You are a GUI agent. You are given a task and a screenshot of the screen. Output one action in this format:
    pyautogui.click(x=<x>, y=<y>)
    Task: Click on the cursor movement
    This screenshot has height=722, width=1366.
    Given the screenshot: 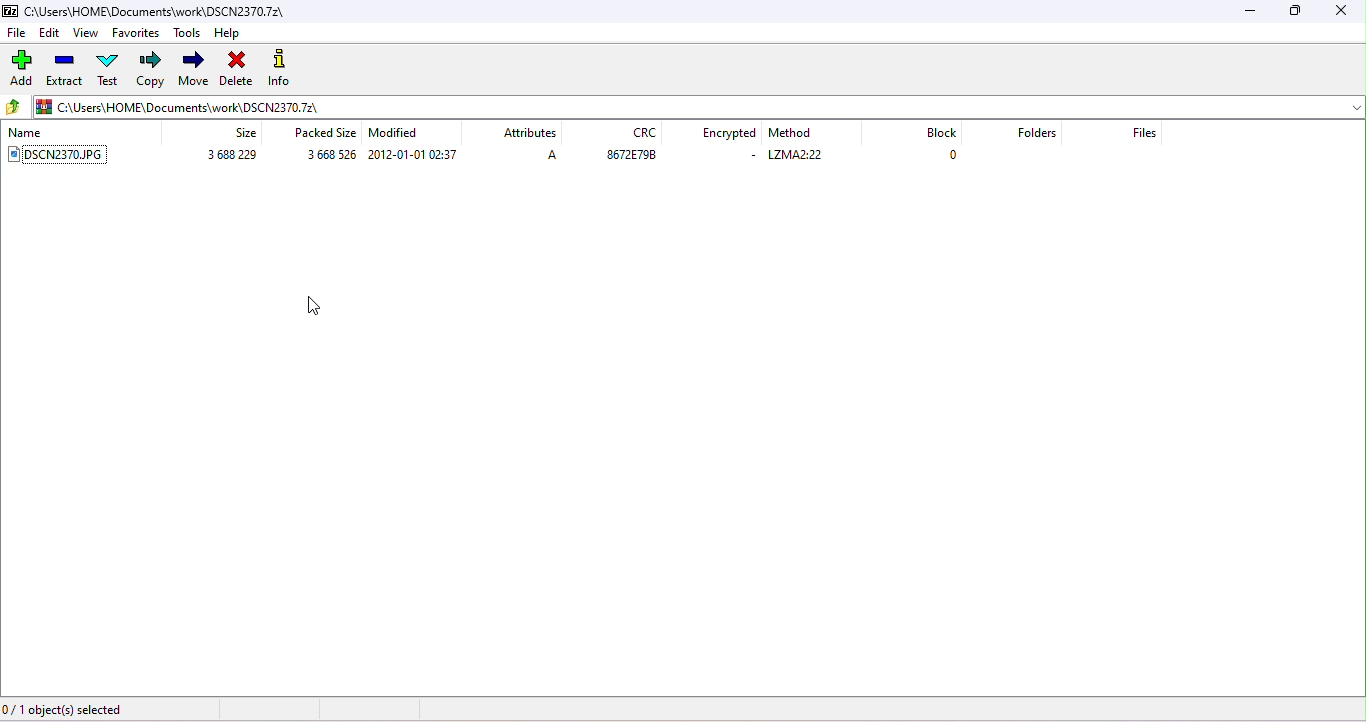 What is the action you would take?
    pyautogui.click(x=310, y=306)
    